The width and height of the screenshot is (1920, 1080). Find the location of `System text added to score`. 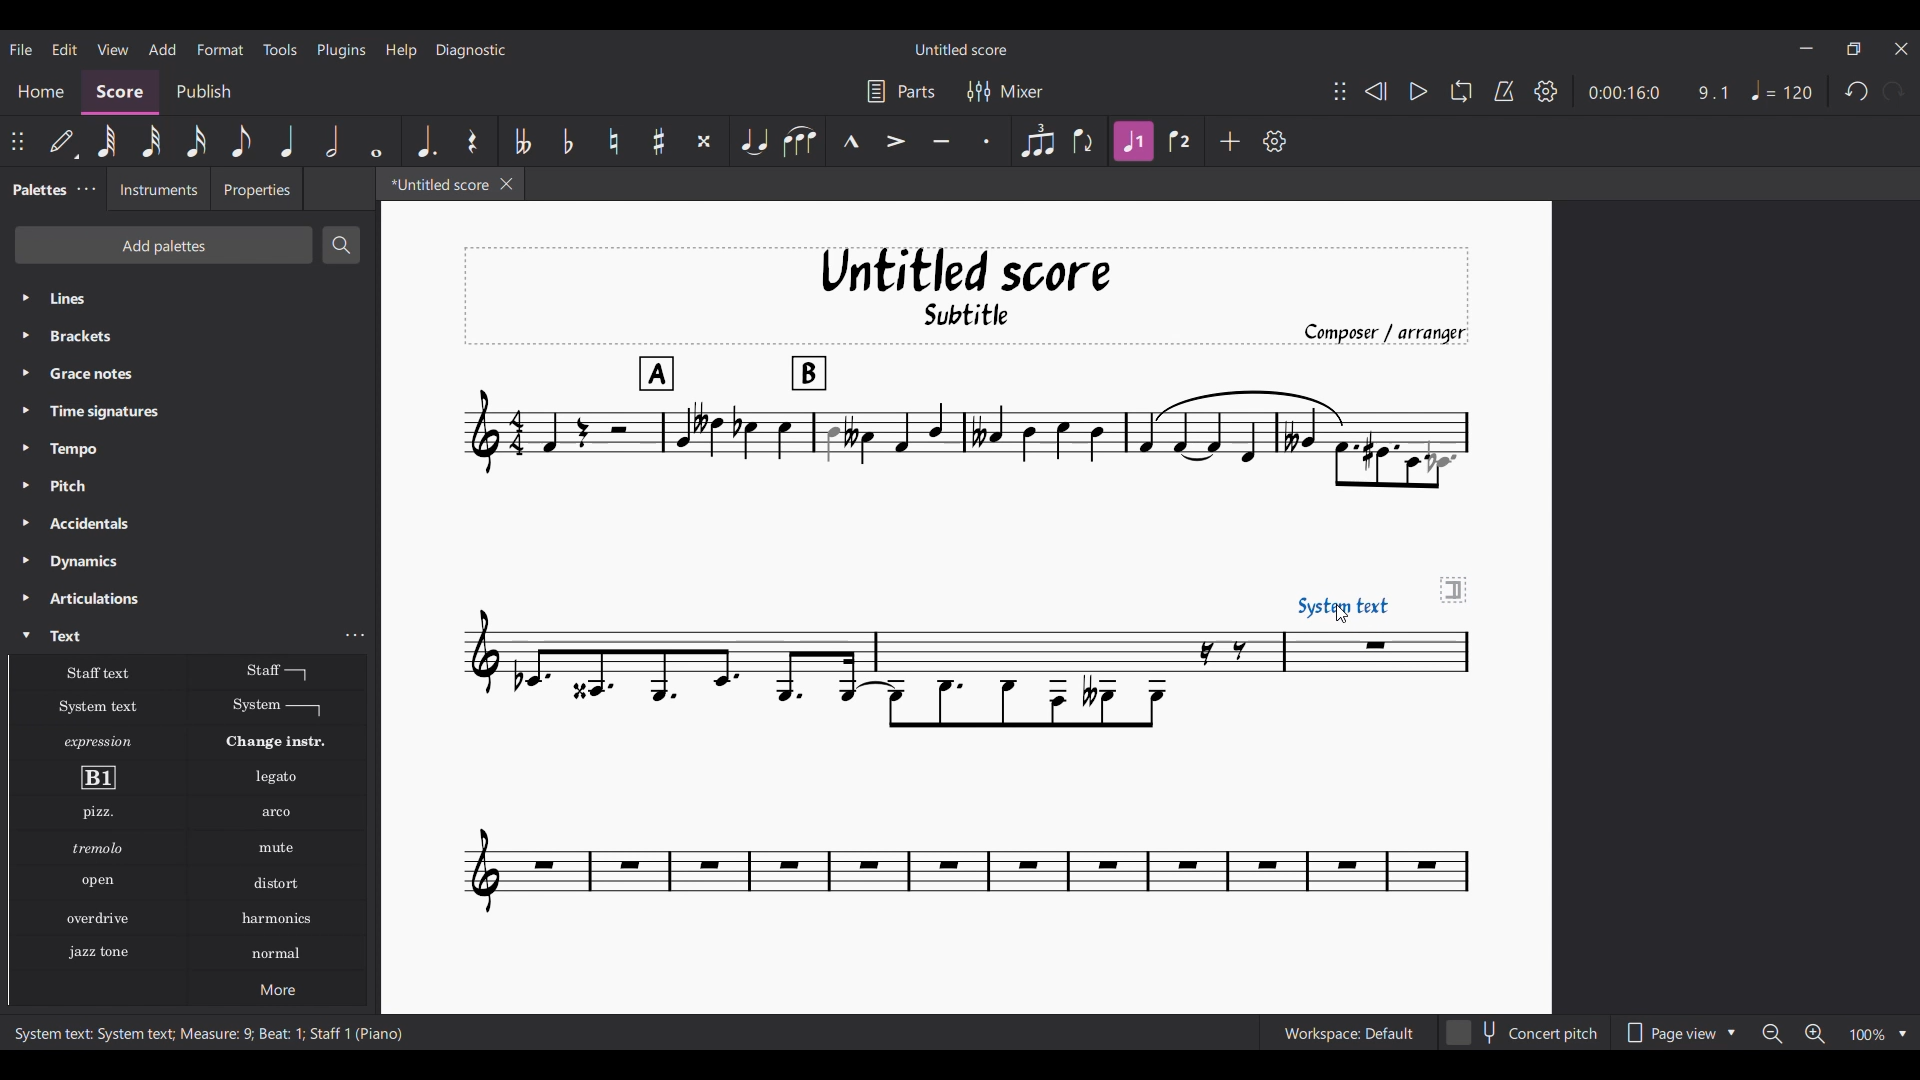

System text added to score is located at coordinates (1377, 628).